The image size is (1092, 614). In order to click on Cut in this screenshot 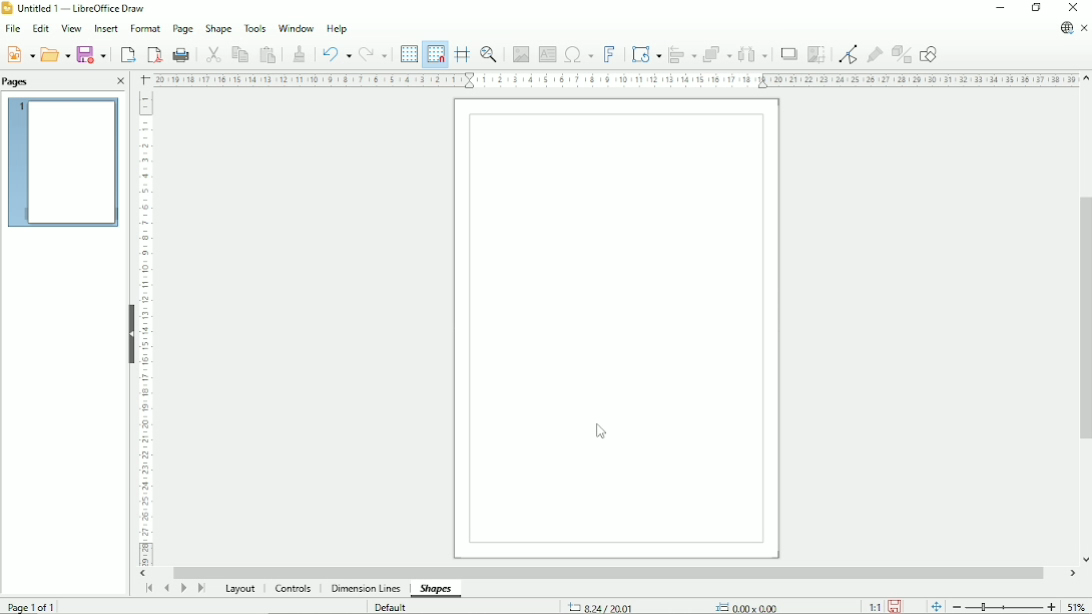, I will do `click(210, 54)`.